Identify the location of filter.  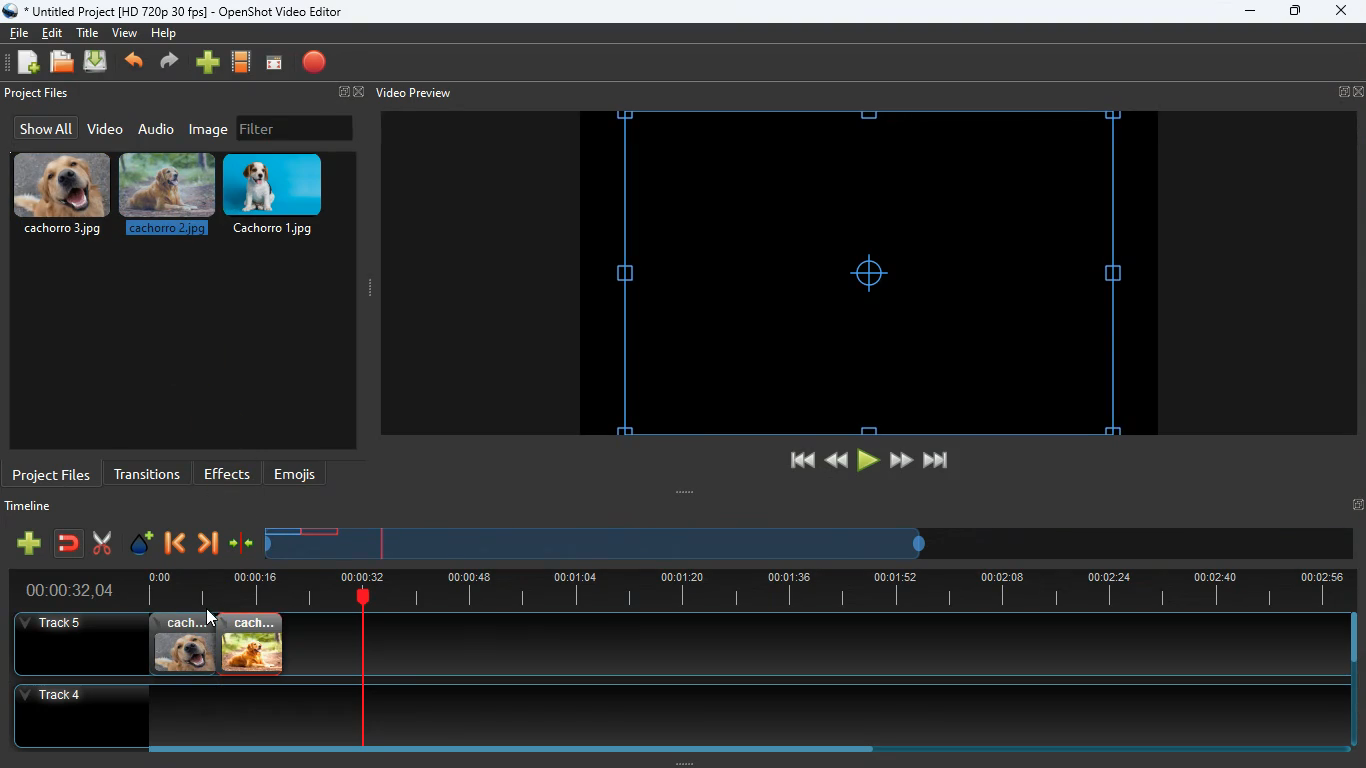
(295, 128).